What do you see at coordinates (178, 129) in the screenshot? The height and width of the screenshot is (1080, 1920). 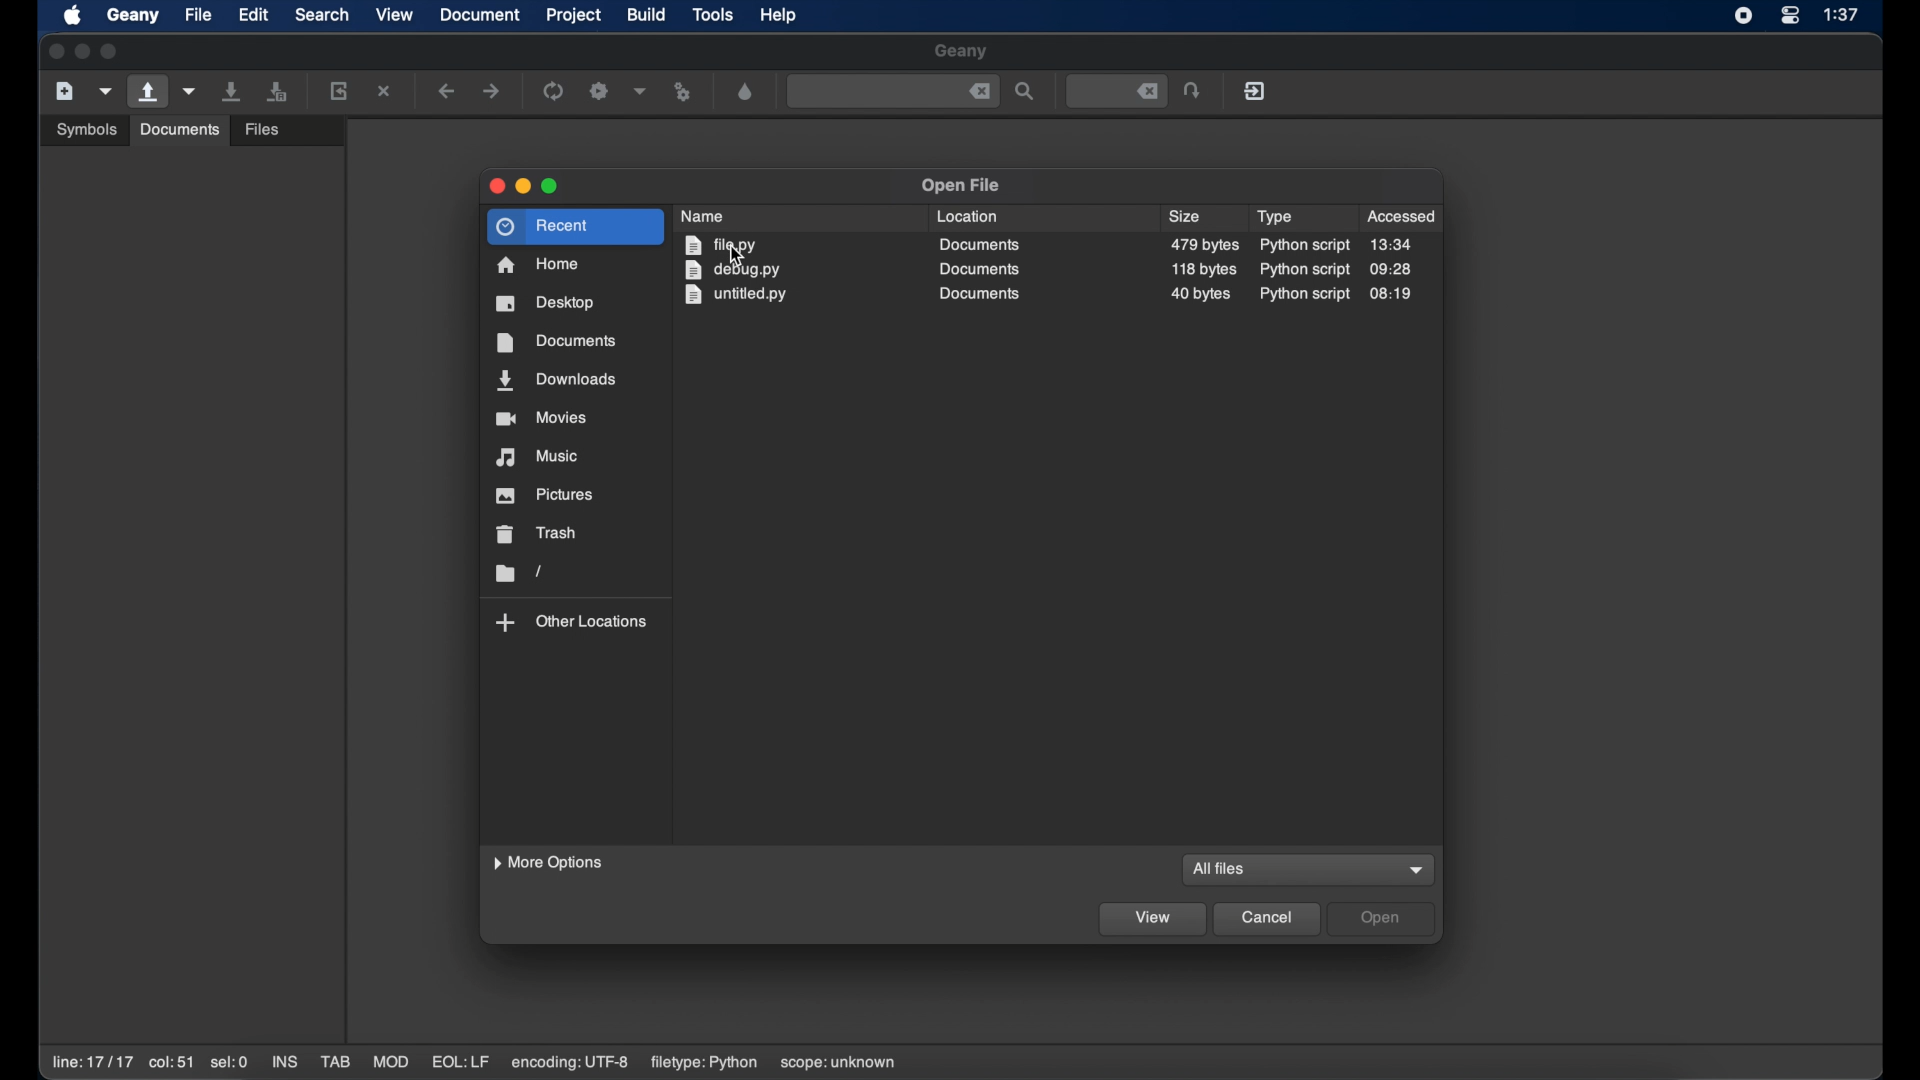 I see `documents` at bounding box center [178, 129].